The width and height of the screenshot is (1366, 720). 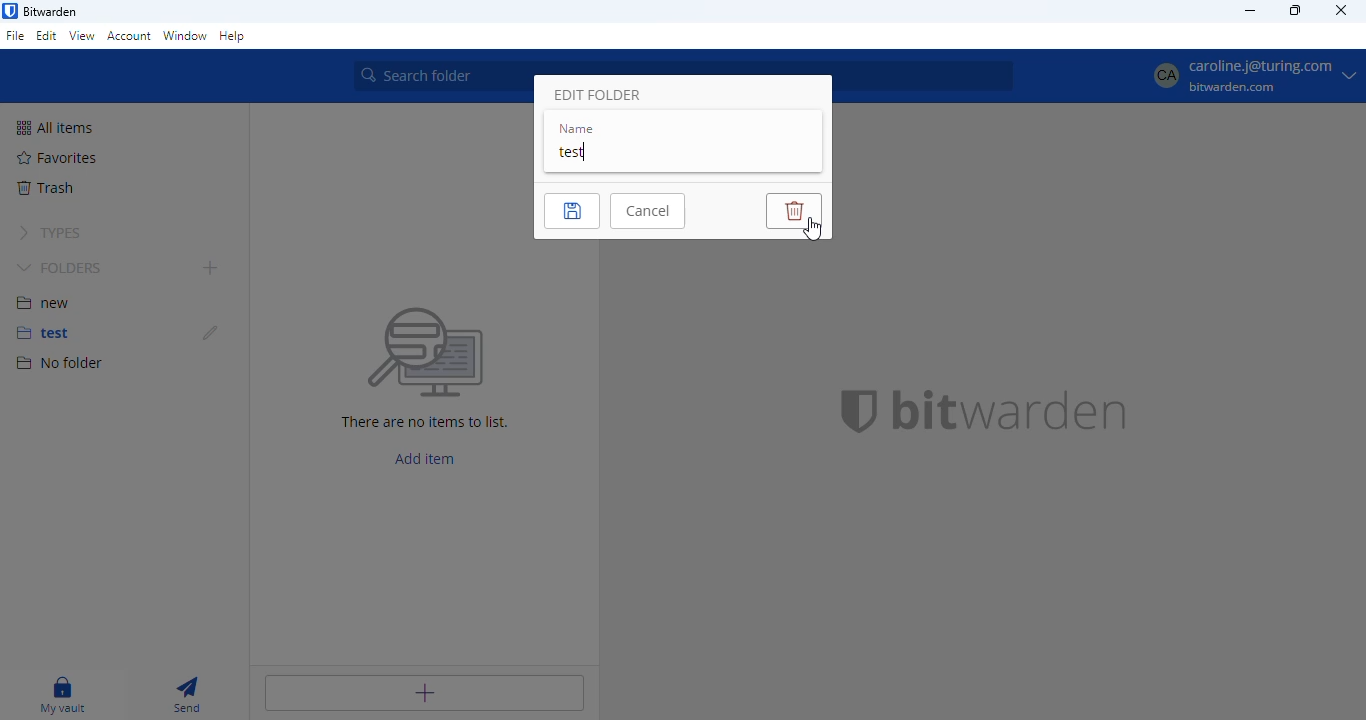 What do you see at coordinates (40, 333) in the screenshot?
I see `test` at bounding box center [40, 333].